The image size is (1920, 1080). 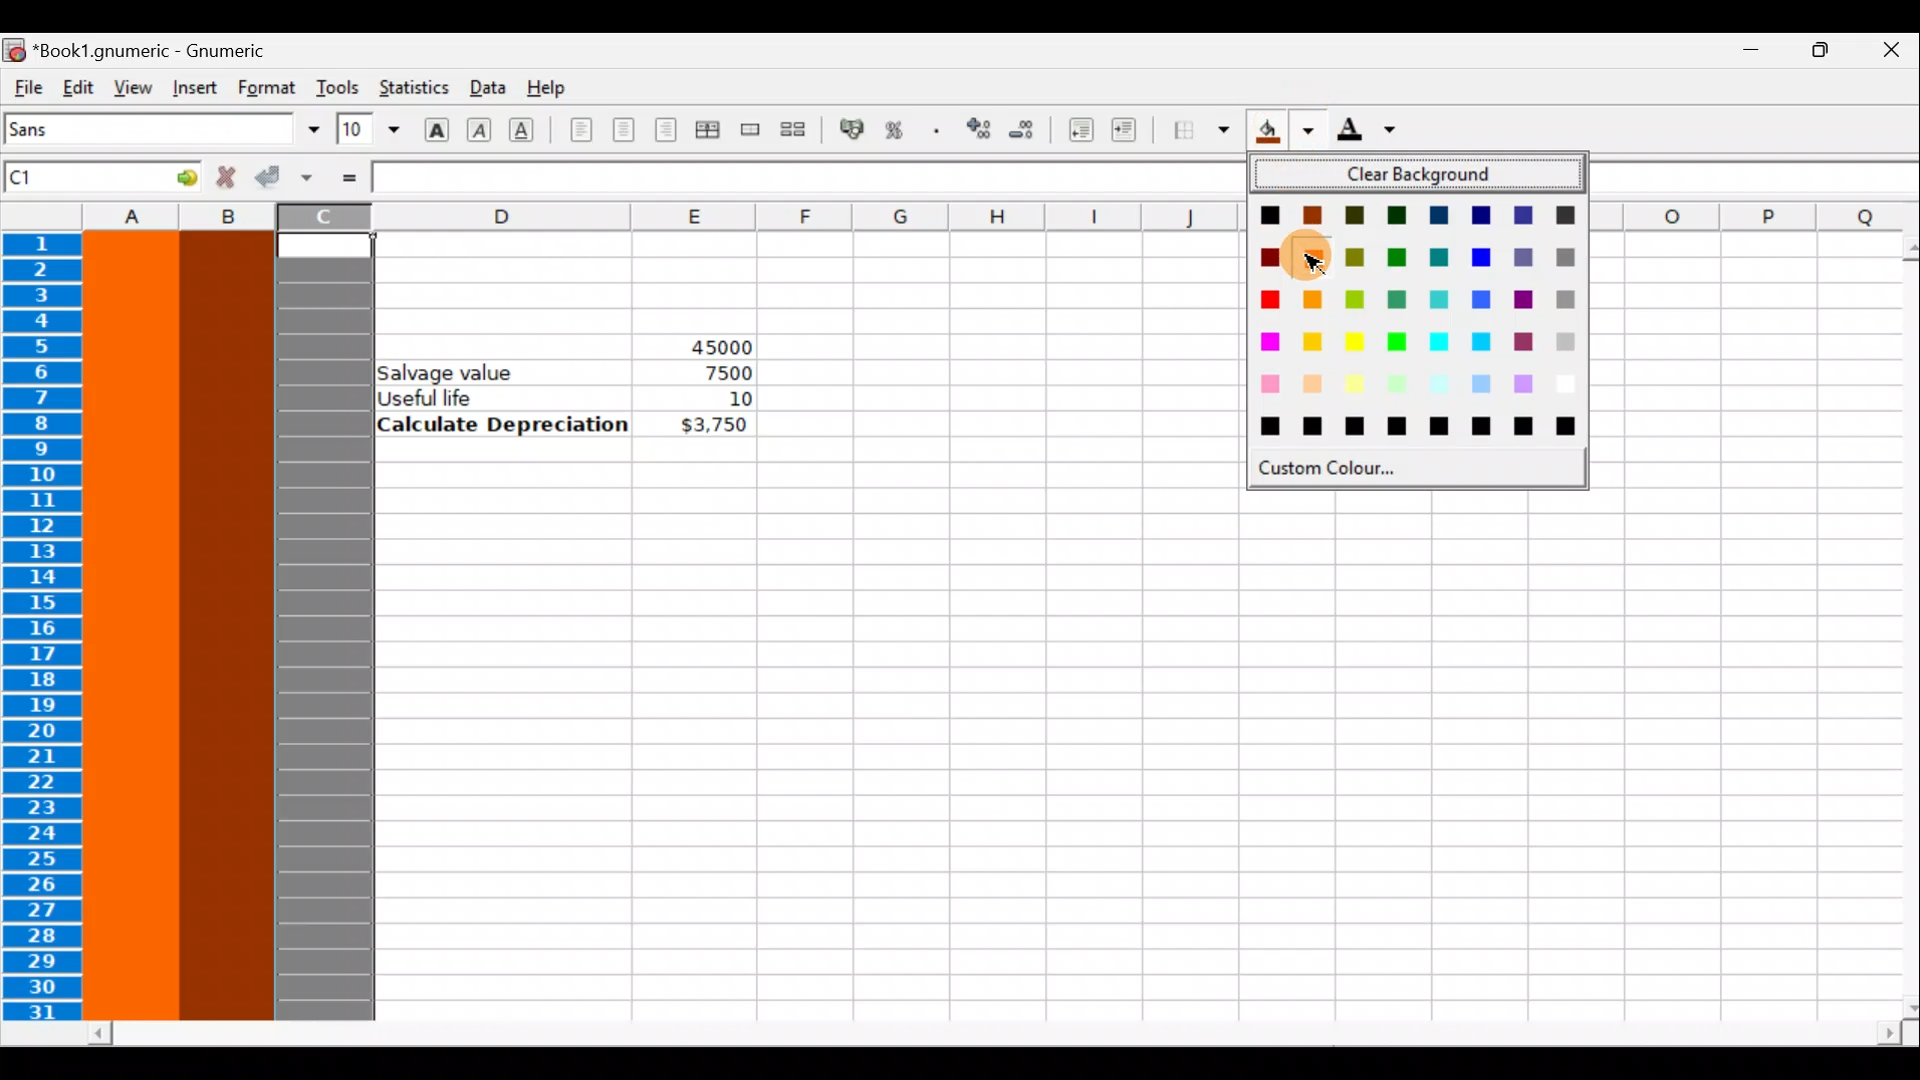 I want to click on Useful life, so click(x=506, y=397).